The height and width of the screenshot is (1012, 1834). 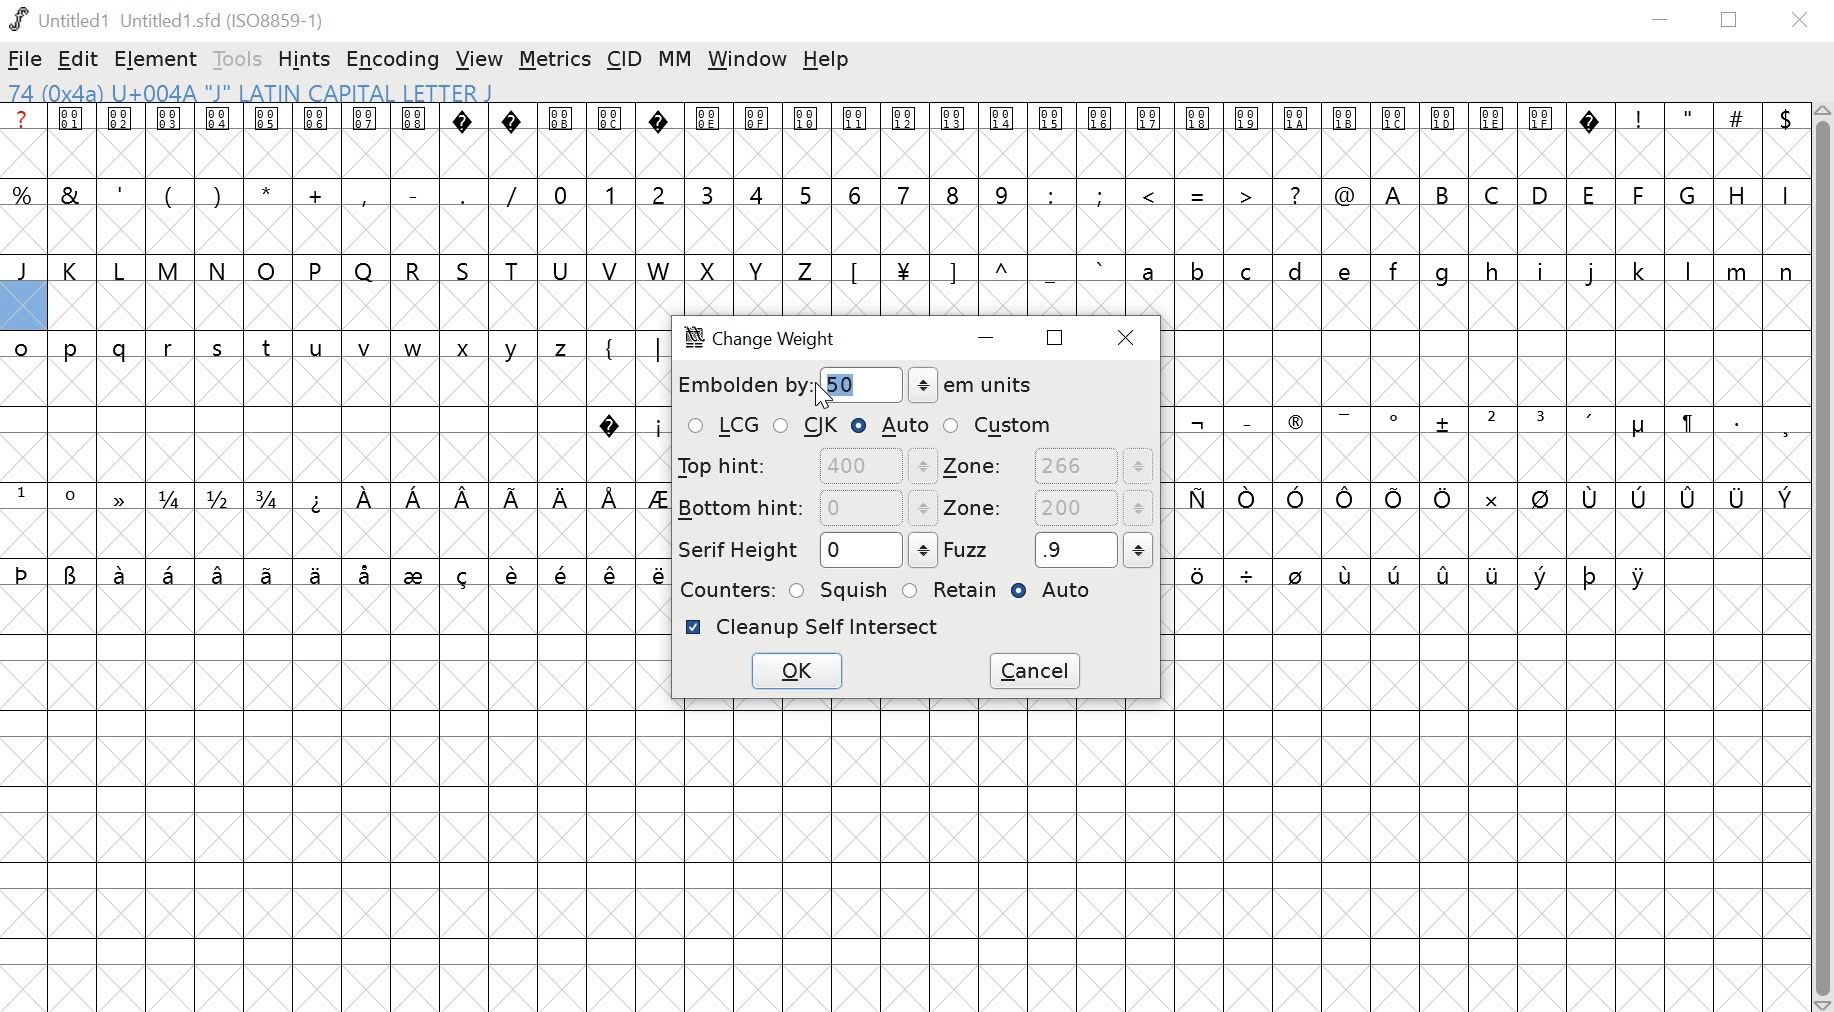 What do you see at coordinates (748, 60) in the screenshot?
I see `window` at bounding box center [748, 60].